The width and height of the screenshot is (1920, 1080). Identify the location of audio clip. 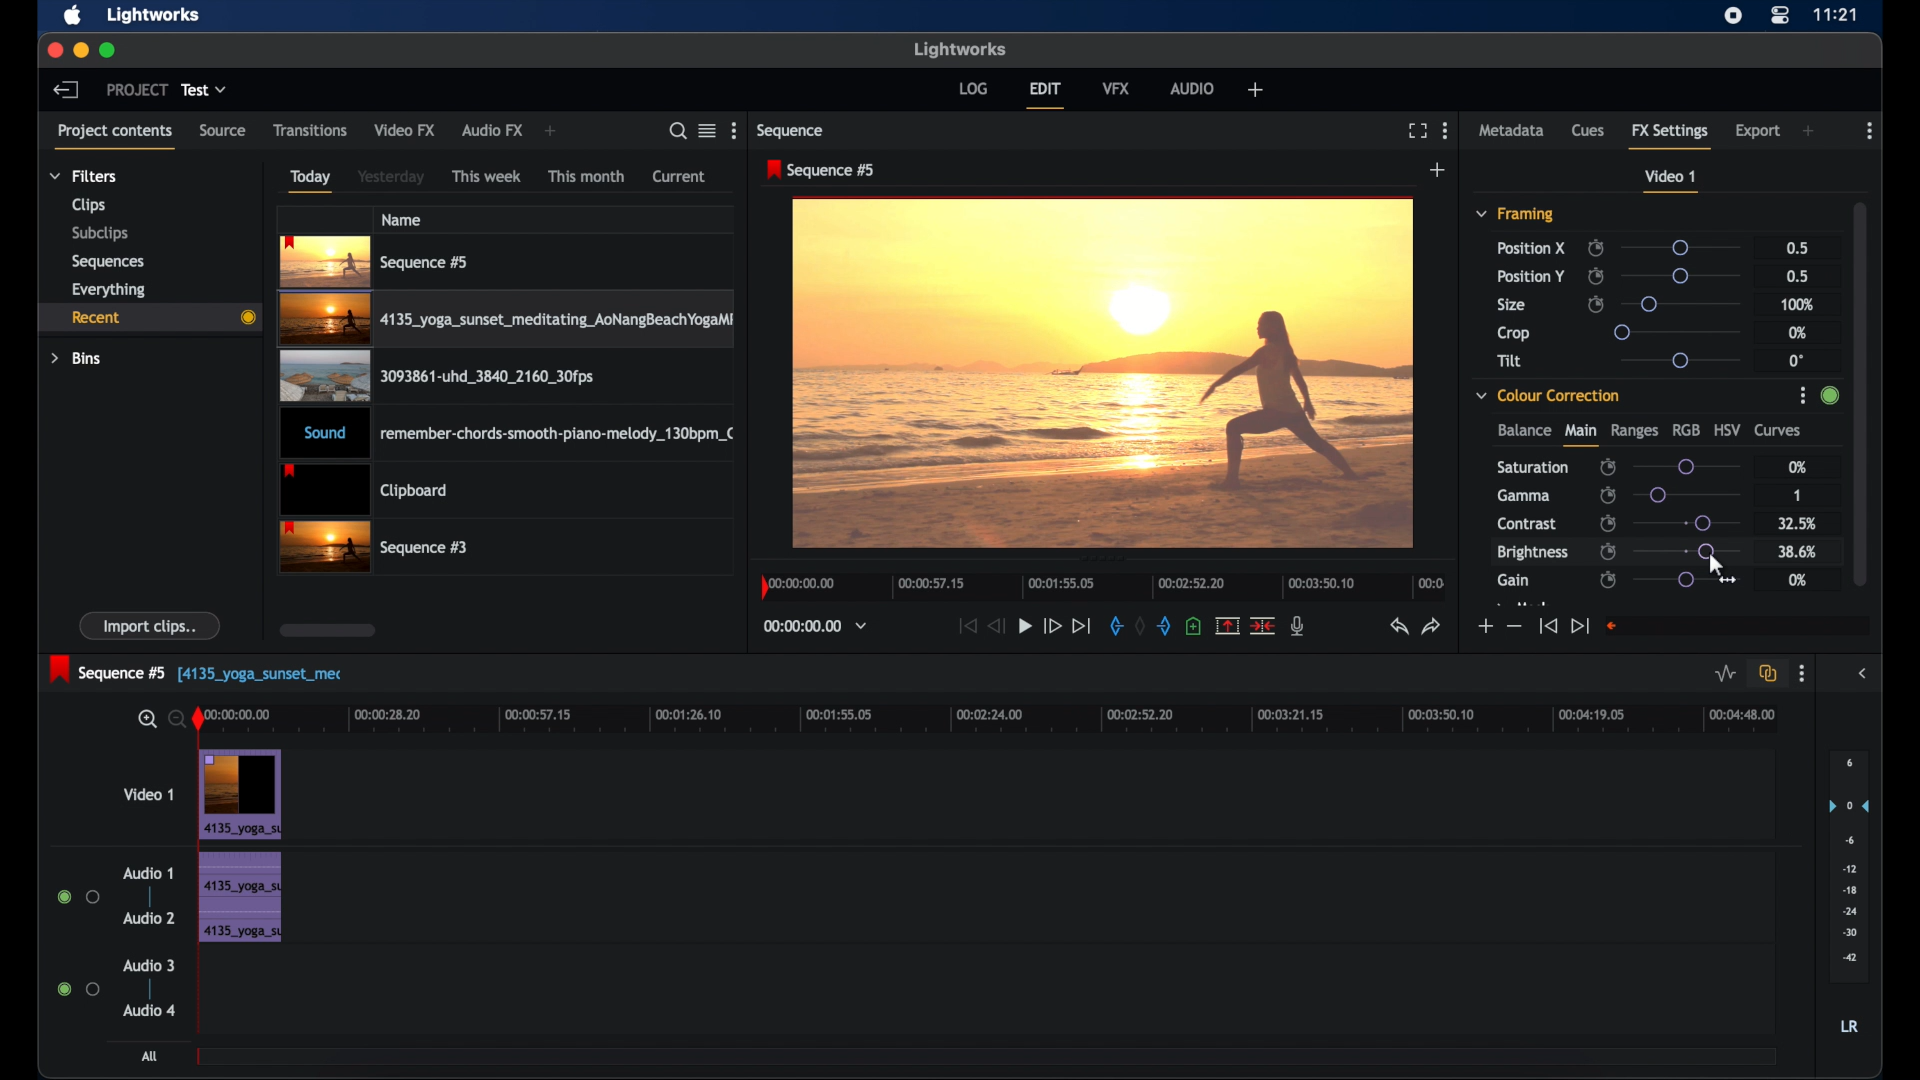
(239, 899).